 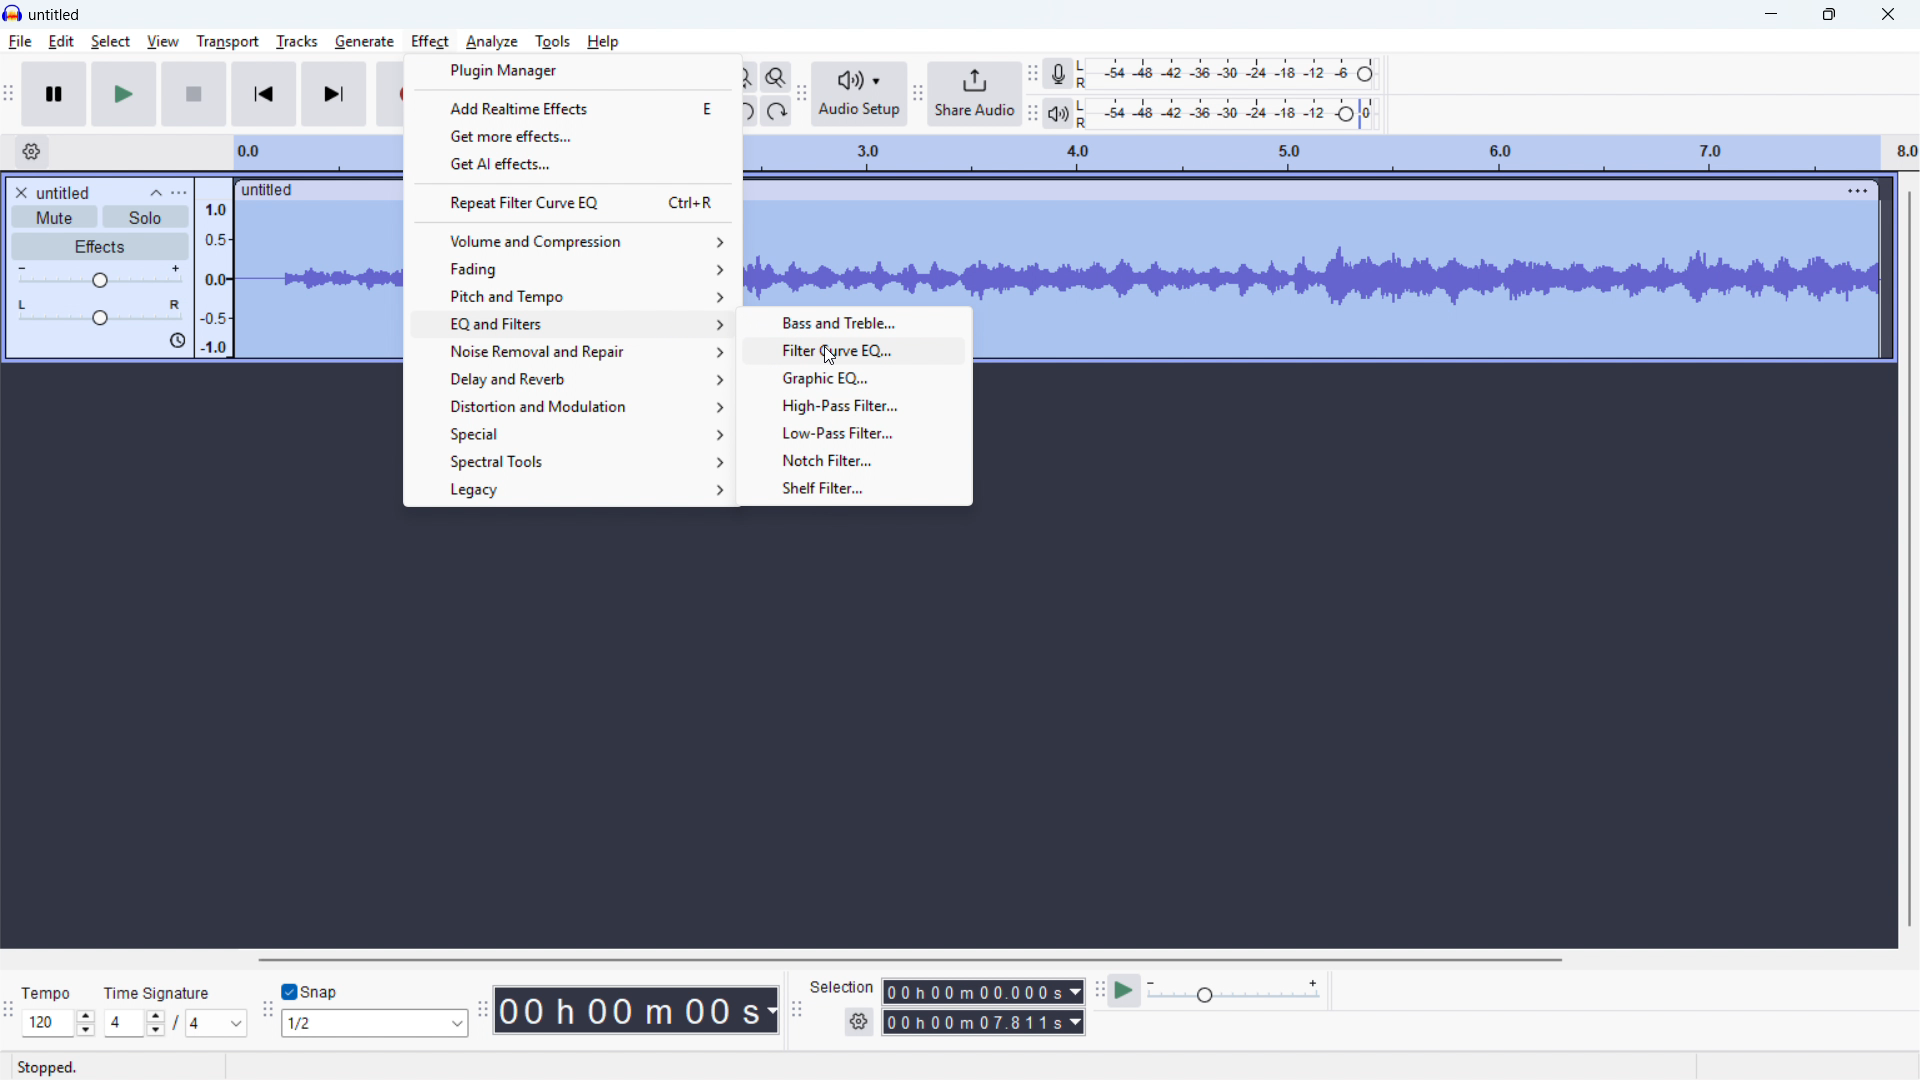 What do you see at coordinates (1032, 72) in the screenshot?
I see `Recording metre toolbar ` at bounding box center [1032, 72].